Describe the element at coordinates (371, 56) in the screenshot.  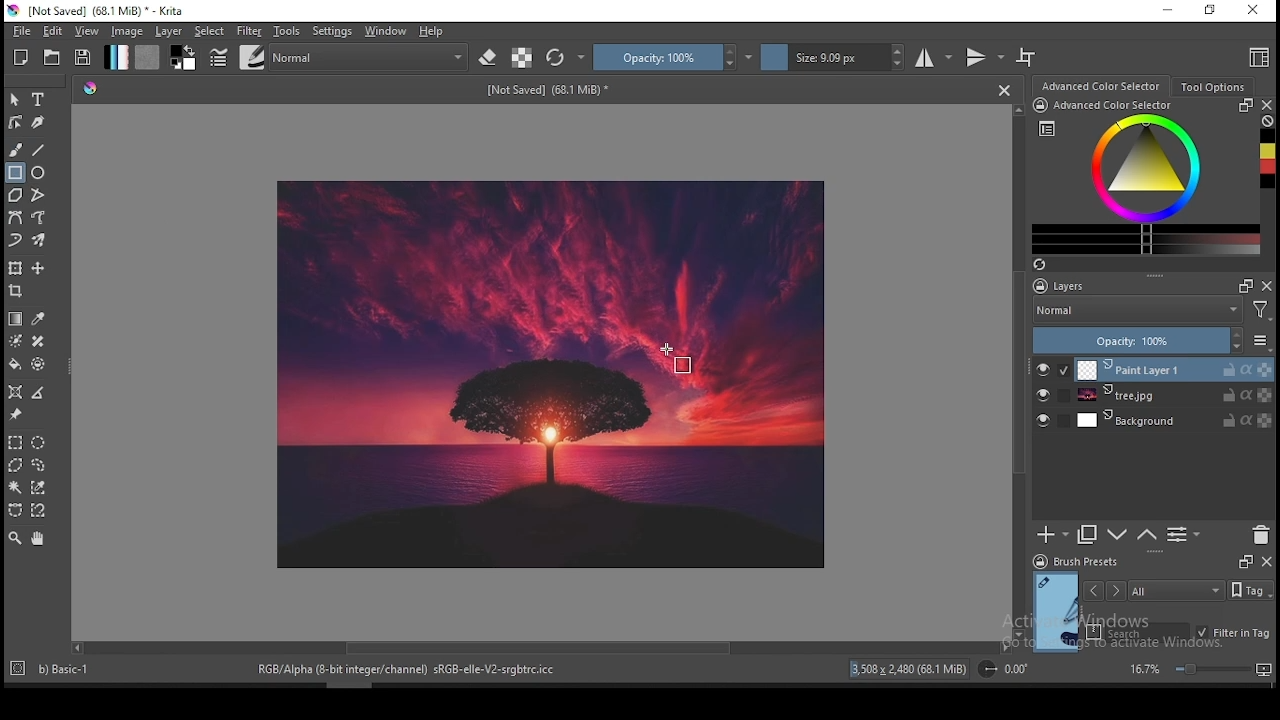
I see `blending mode` at that location.